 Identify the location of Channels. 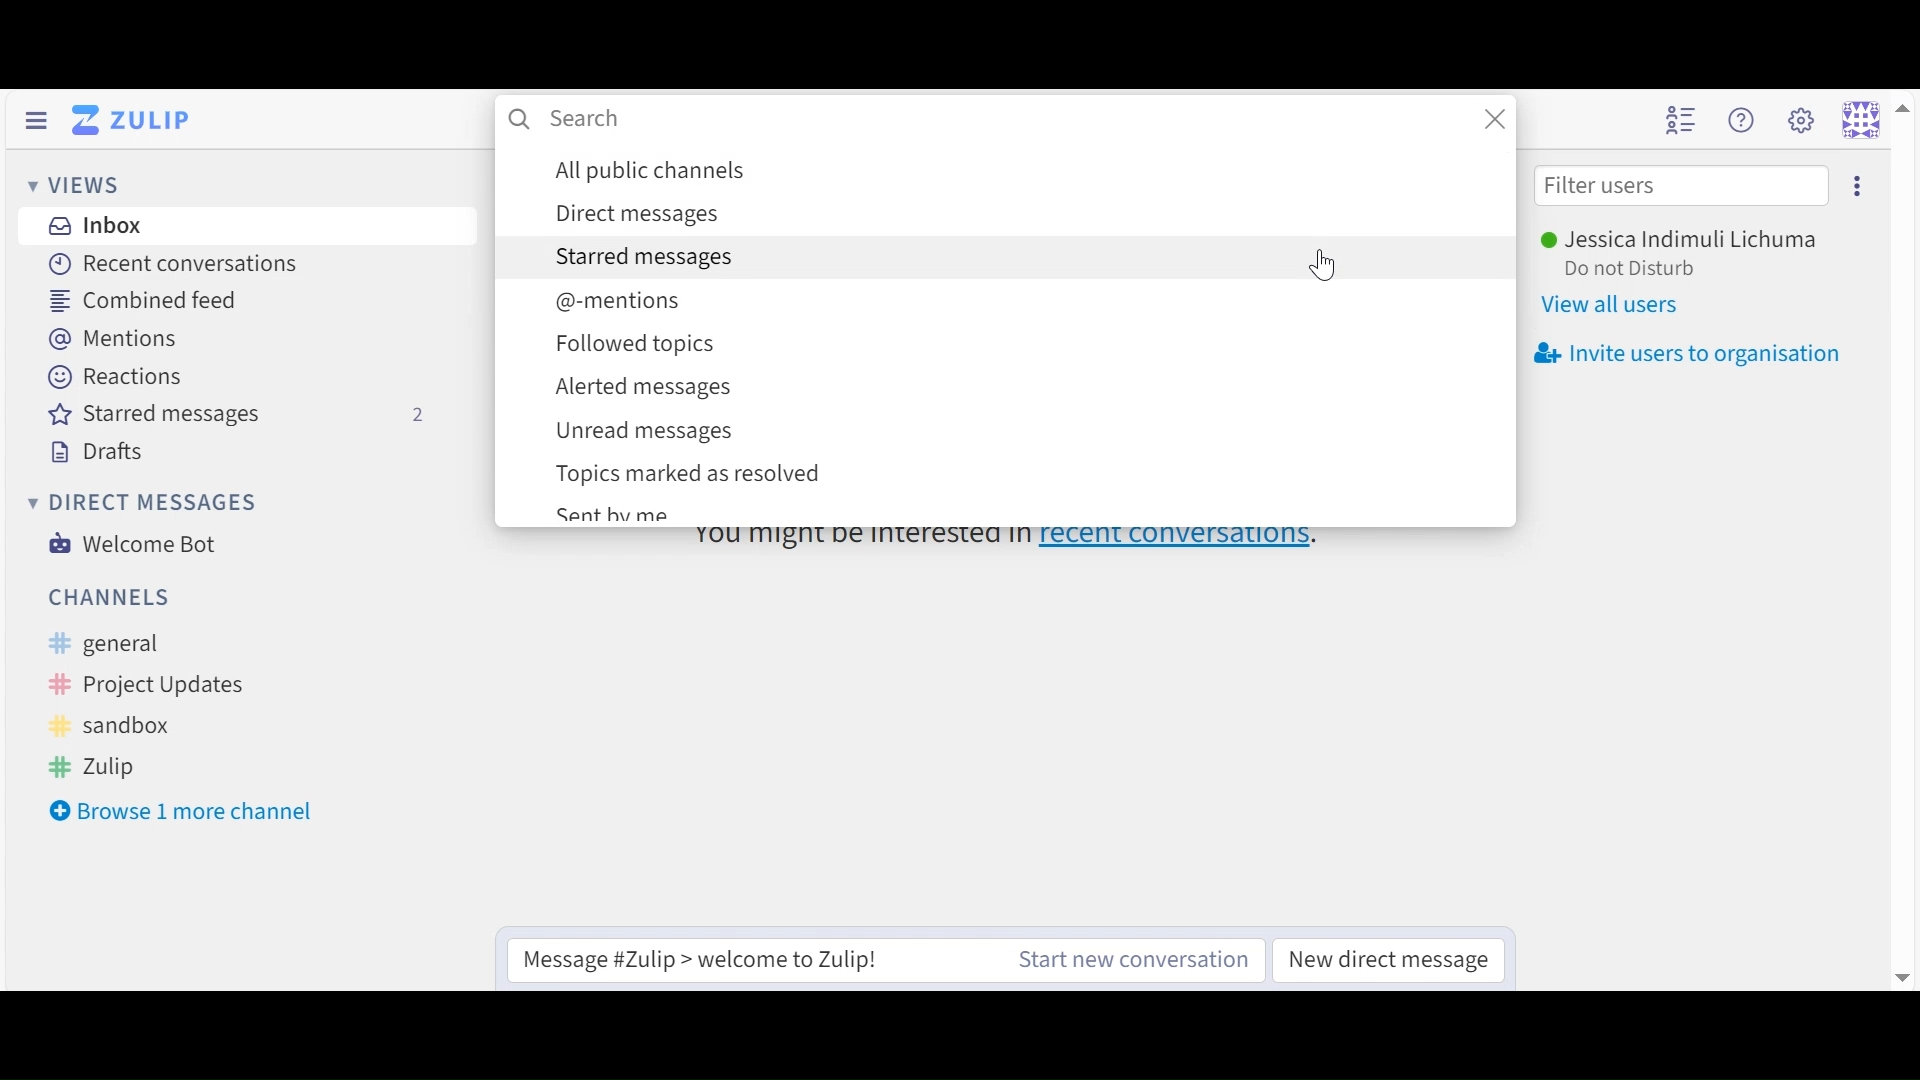
(109, 598).